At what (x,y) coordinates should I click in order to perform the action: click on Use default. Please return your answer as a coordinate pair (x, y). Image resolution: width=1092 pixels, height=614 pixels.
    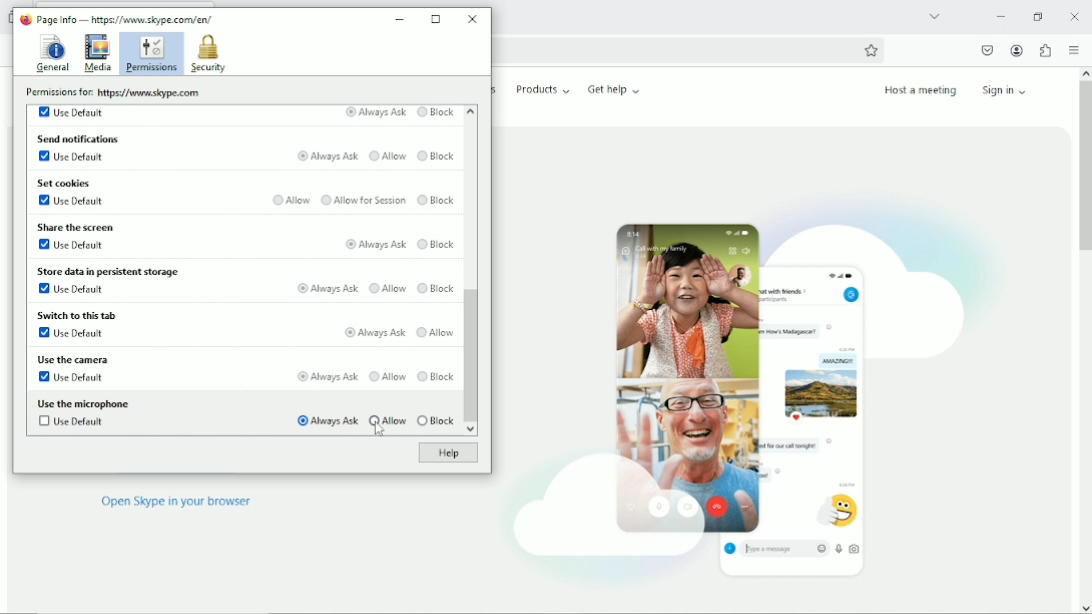
    Looking at the image, I should click on (70, 290).